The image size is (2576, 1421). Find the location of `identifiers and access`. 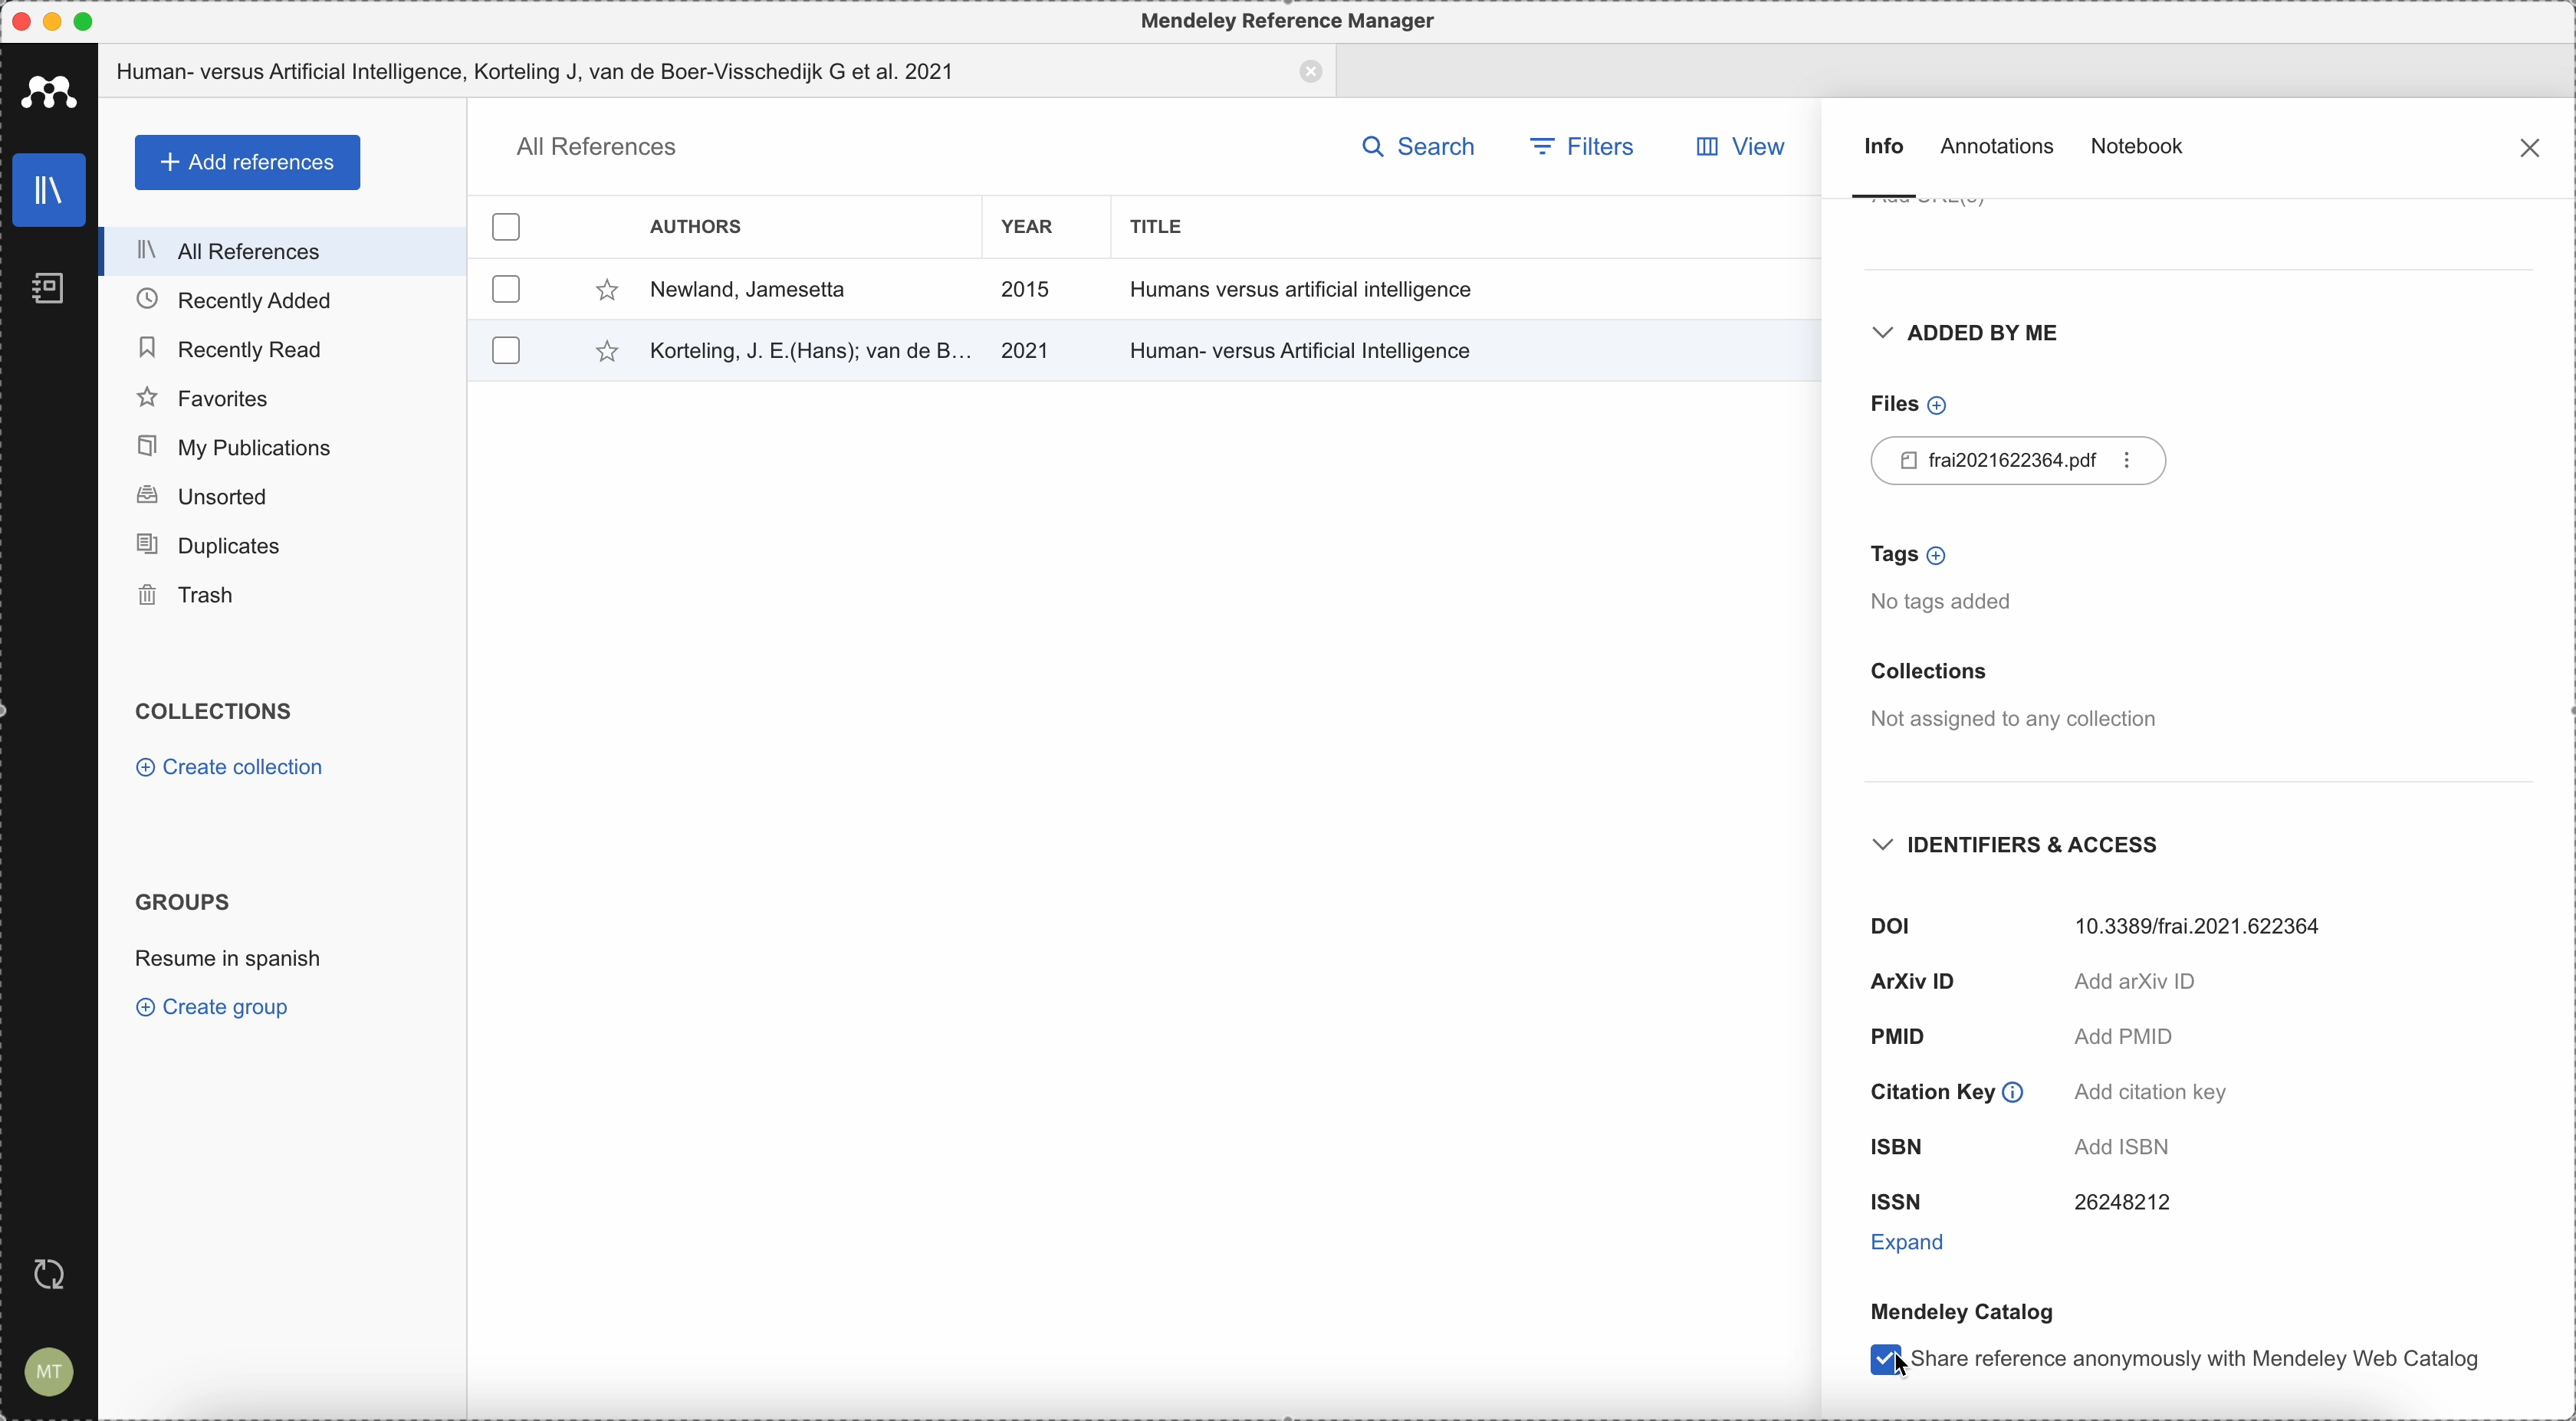

identifiers and access is located at coordinates (2027, 846).